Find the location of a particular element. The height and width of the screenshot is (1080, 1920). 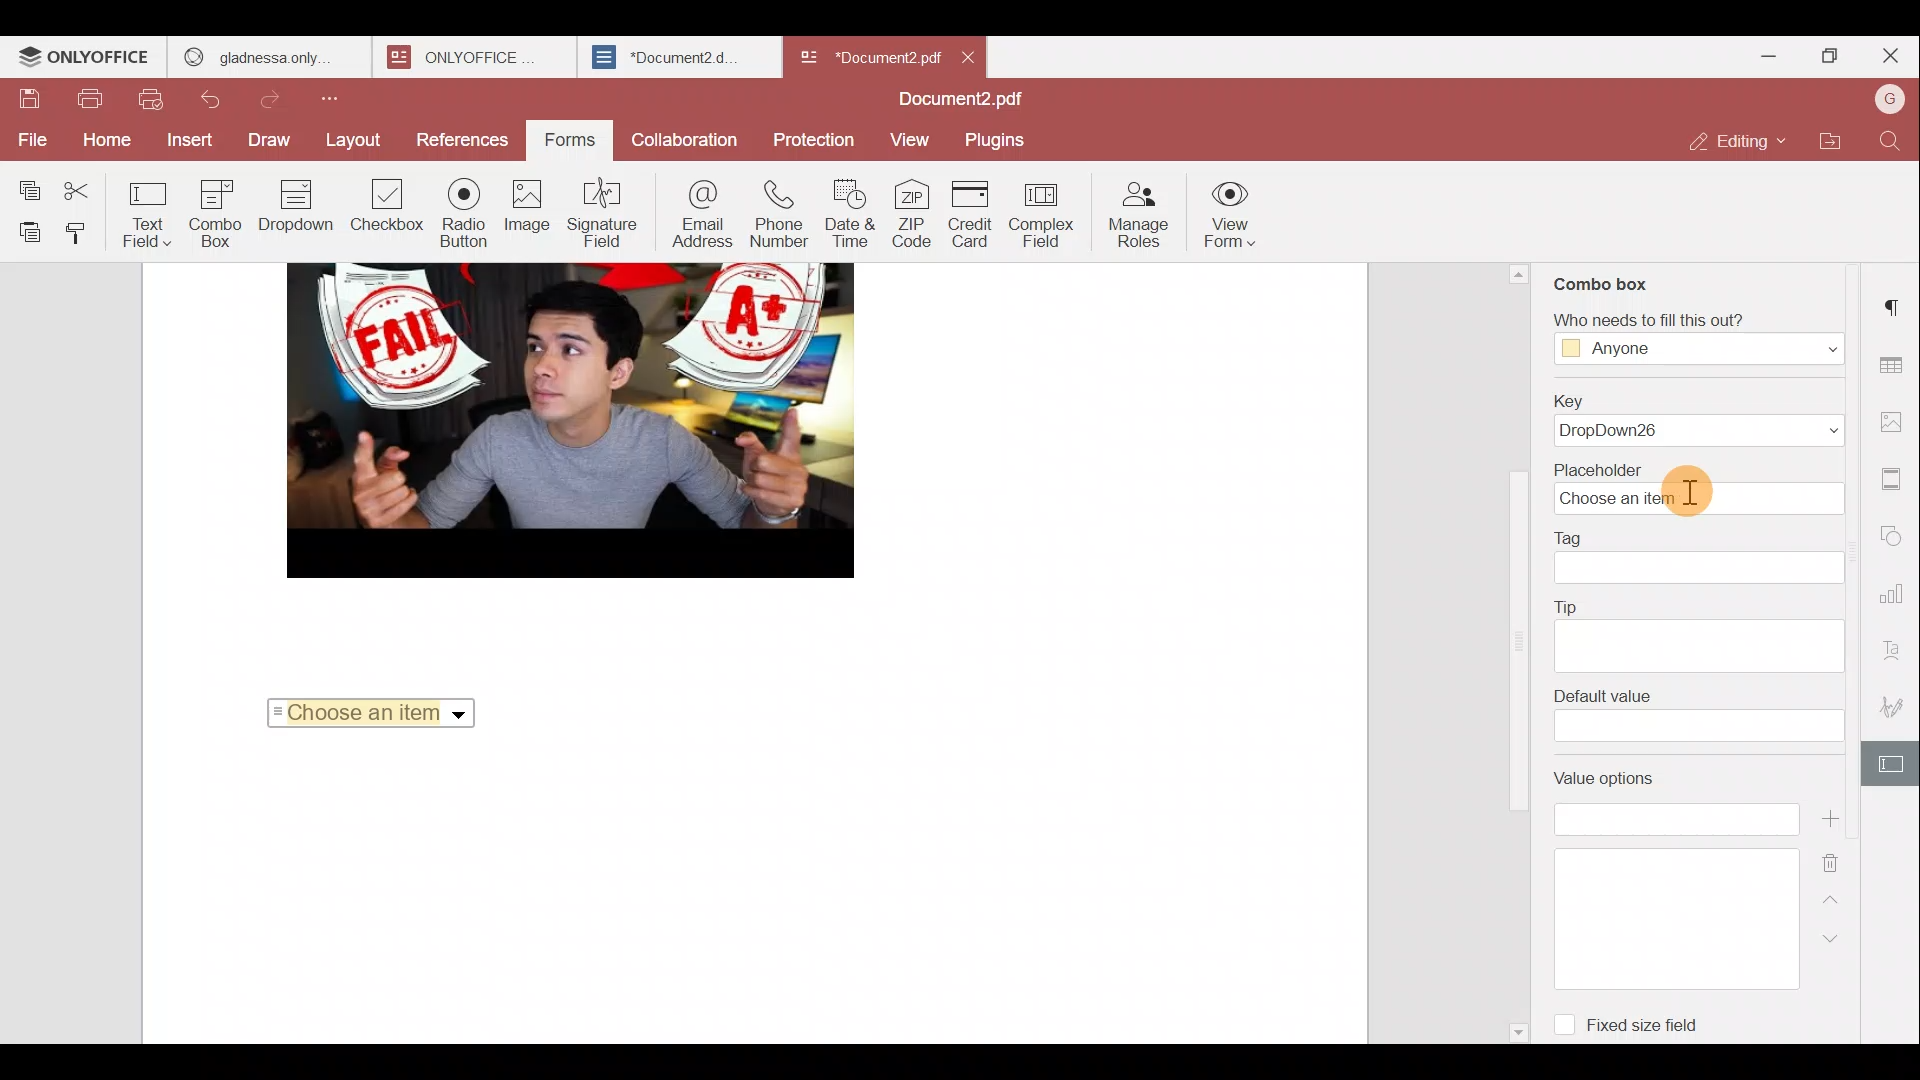

image is located at coordinates (569, 420).